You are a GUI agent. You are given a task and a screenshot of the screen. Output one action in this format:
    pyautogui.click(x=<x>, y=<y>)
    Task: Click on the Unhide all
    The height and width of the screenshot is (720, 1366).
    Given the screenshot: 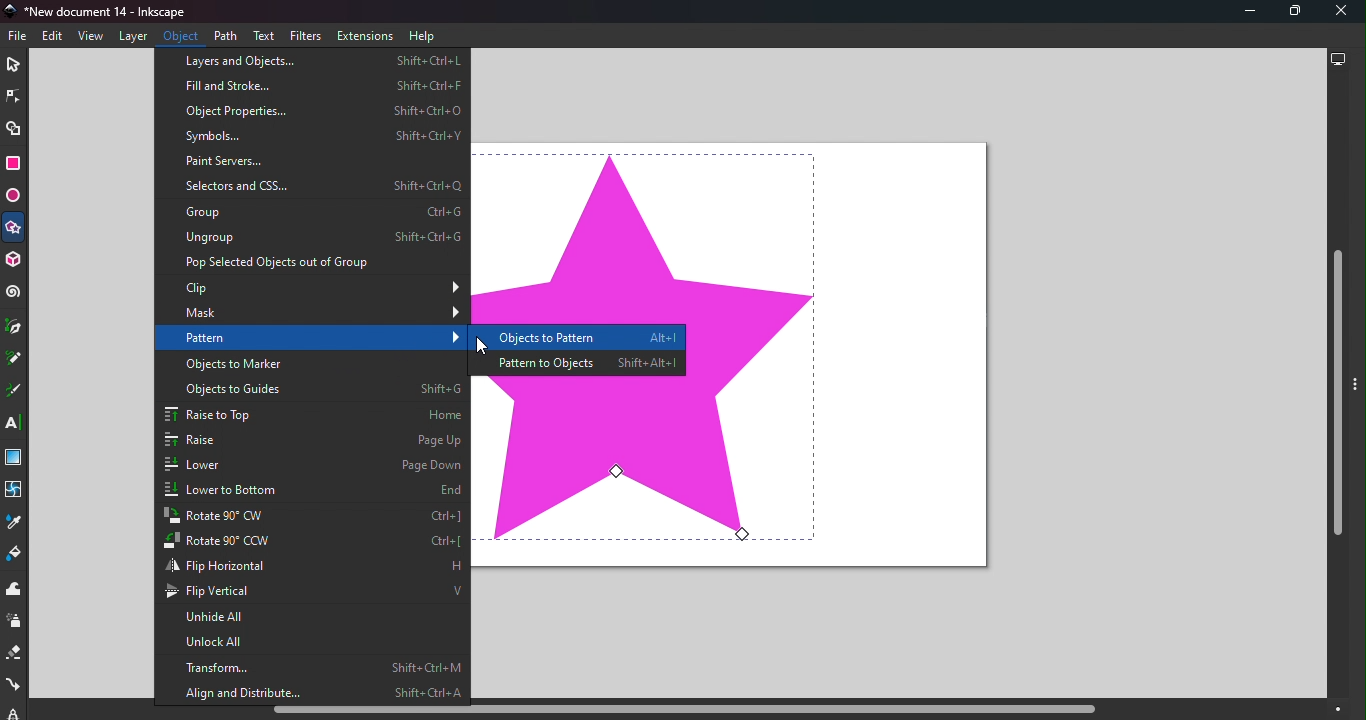 What is the action you would take?
    pyautogui.click(x=315, y=618)
    